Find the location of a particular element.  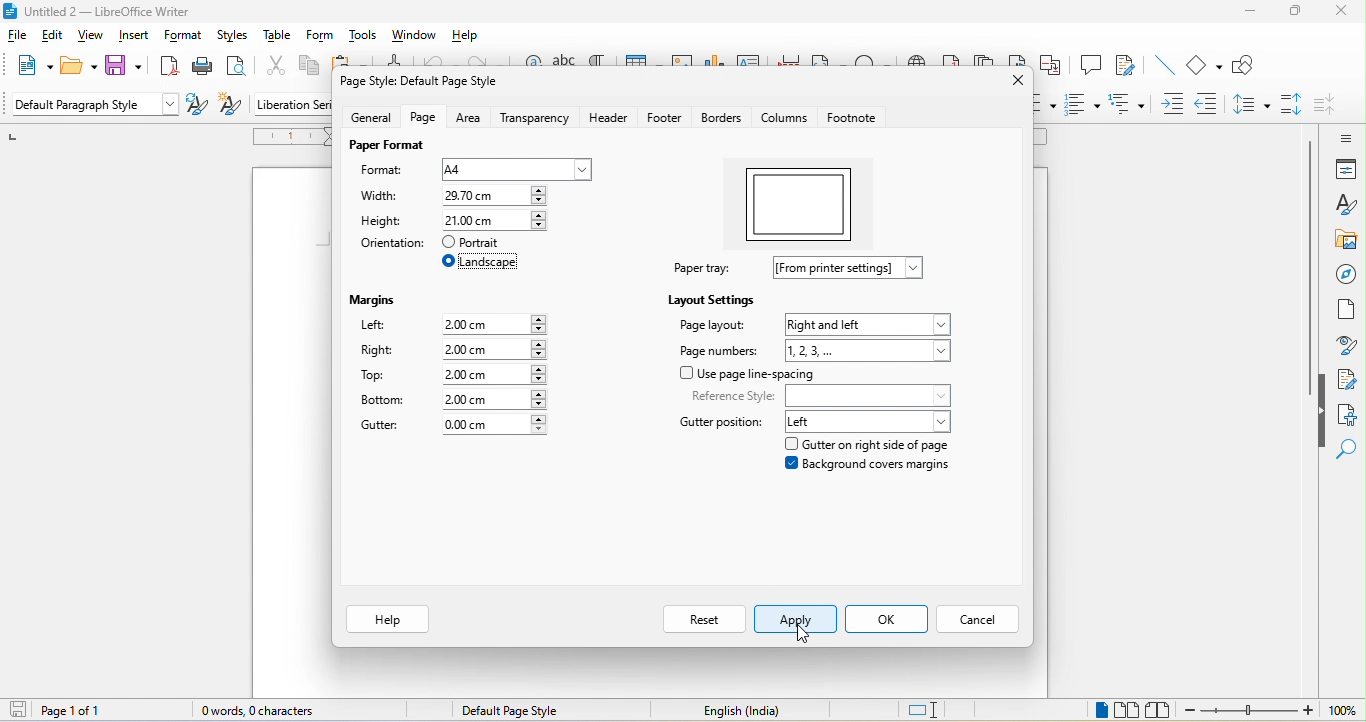

portrait is located at coordinates (485, 241).